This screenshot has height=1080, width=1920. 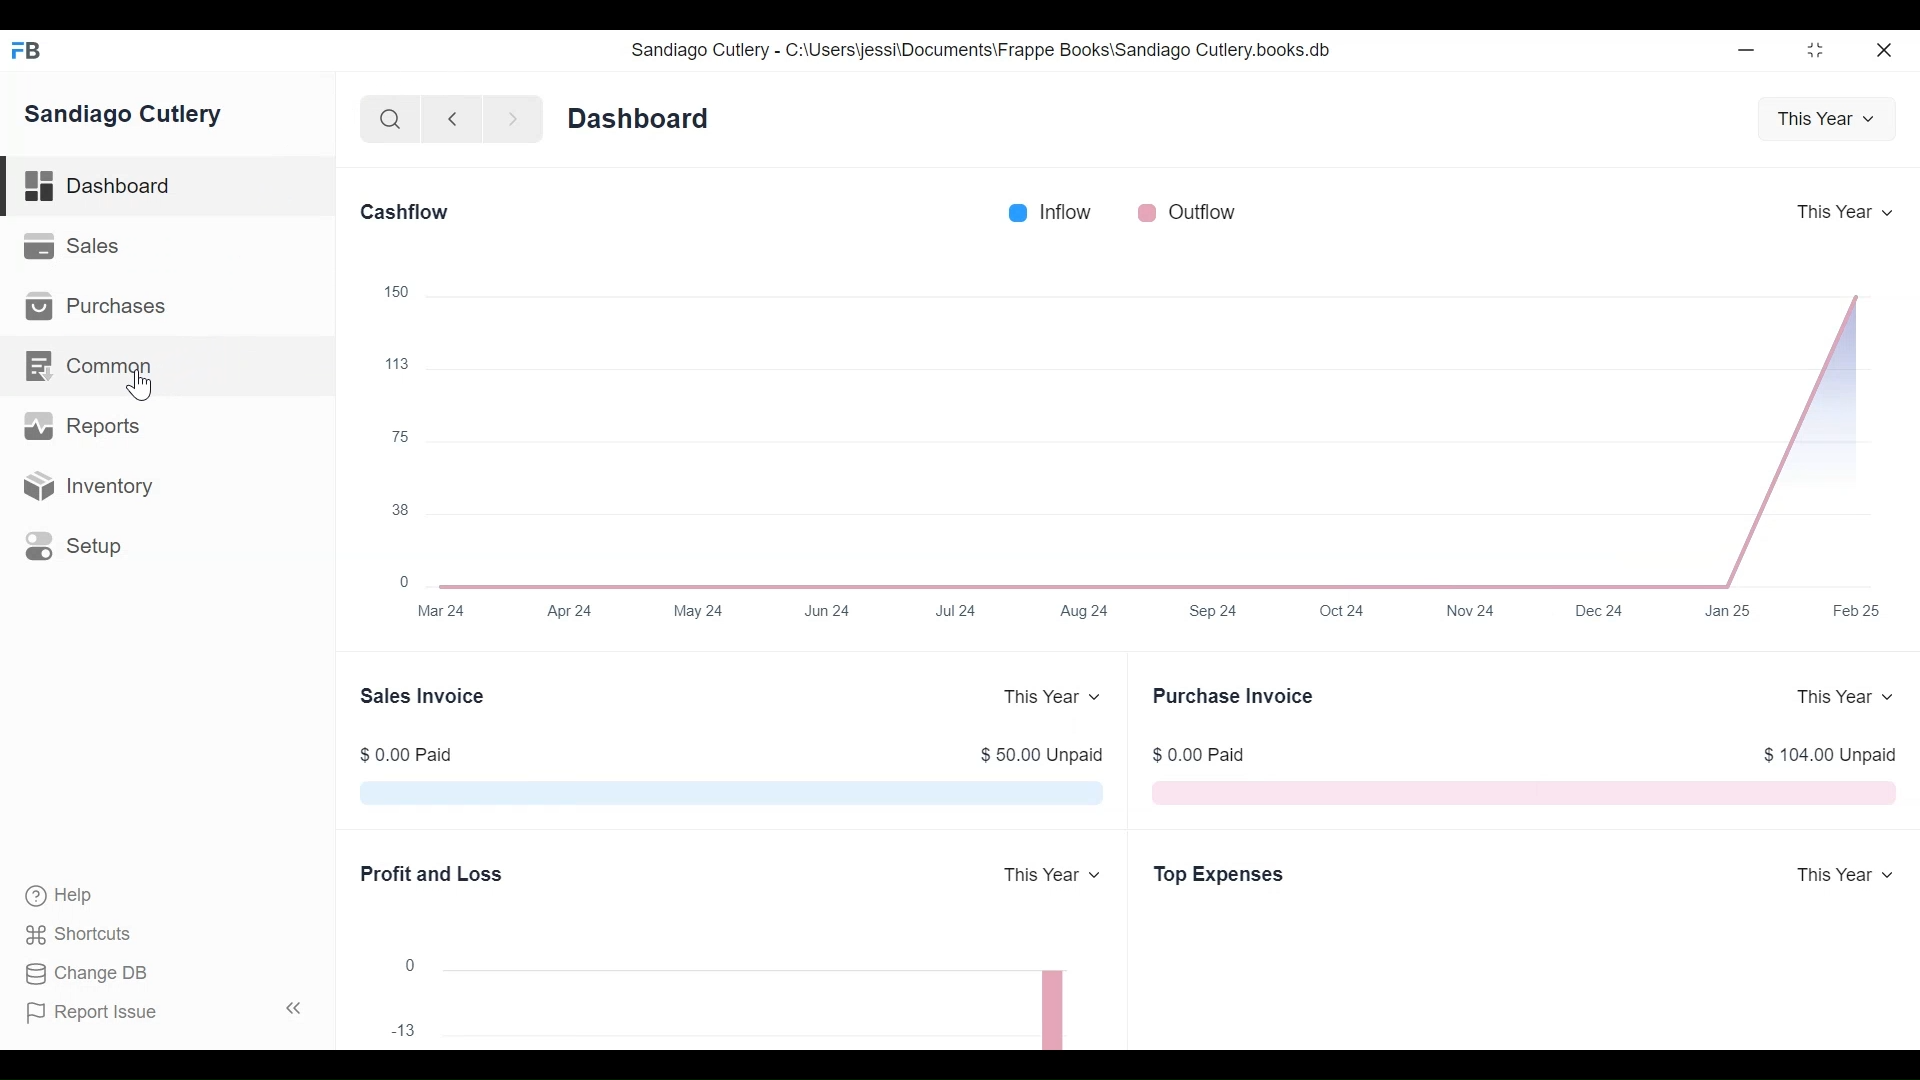 What do you see at coordinates (1342, 611) in the screenshot?
I see `Oct 24` at bounding box center [1342, 611].